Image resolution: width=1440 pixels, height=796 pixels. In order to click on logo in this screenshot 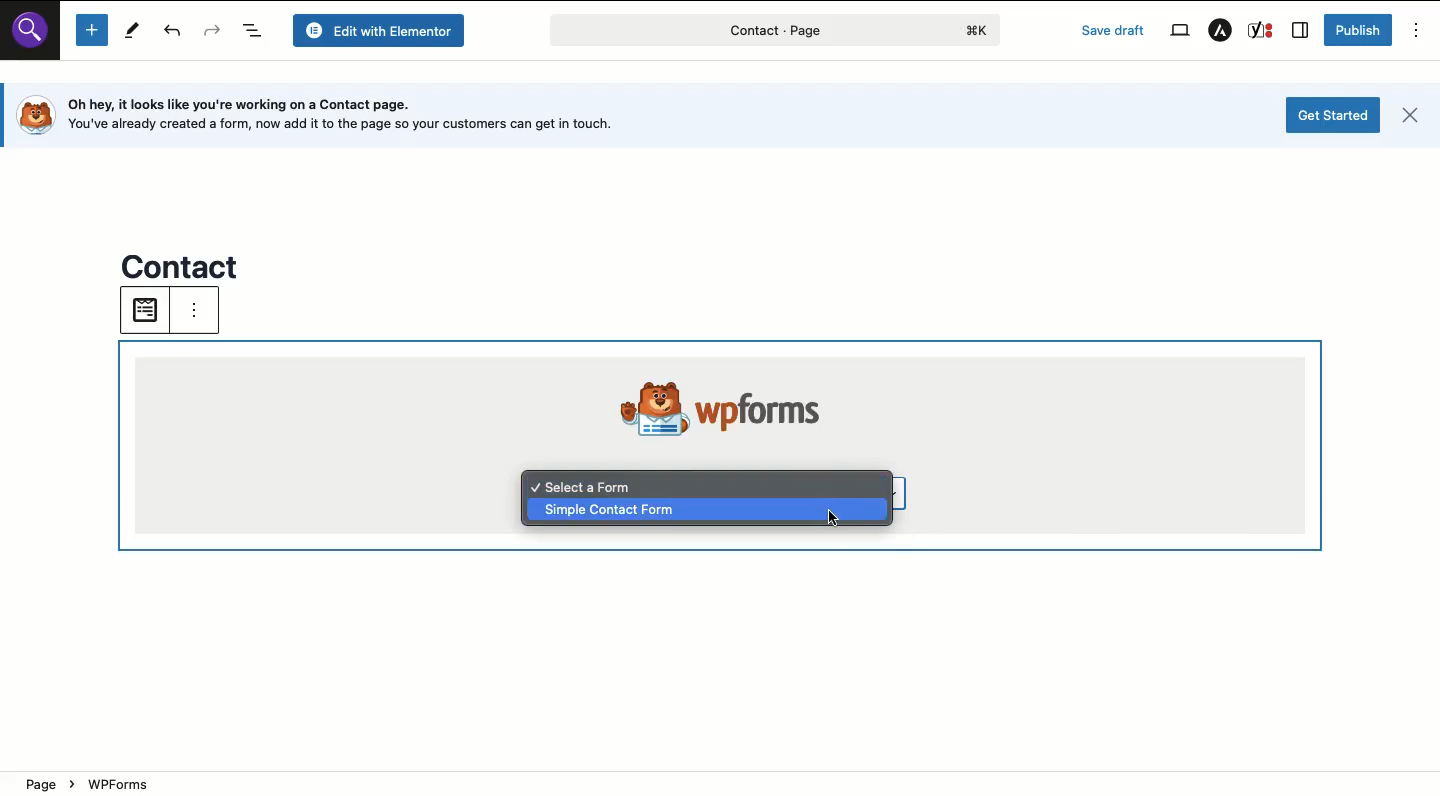, I will do `click(33, 115)`.